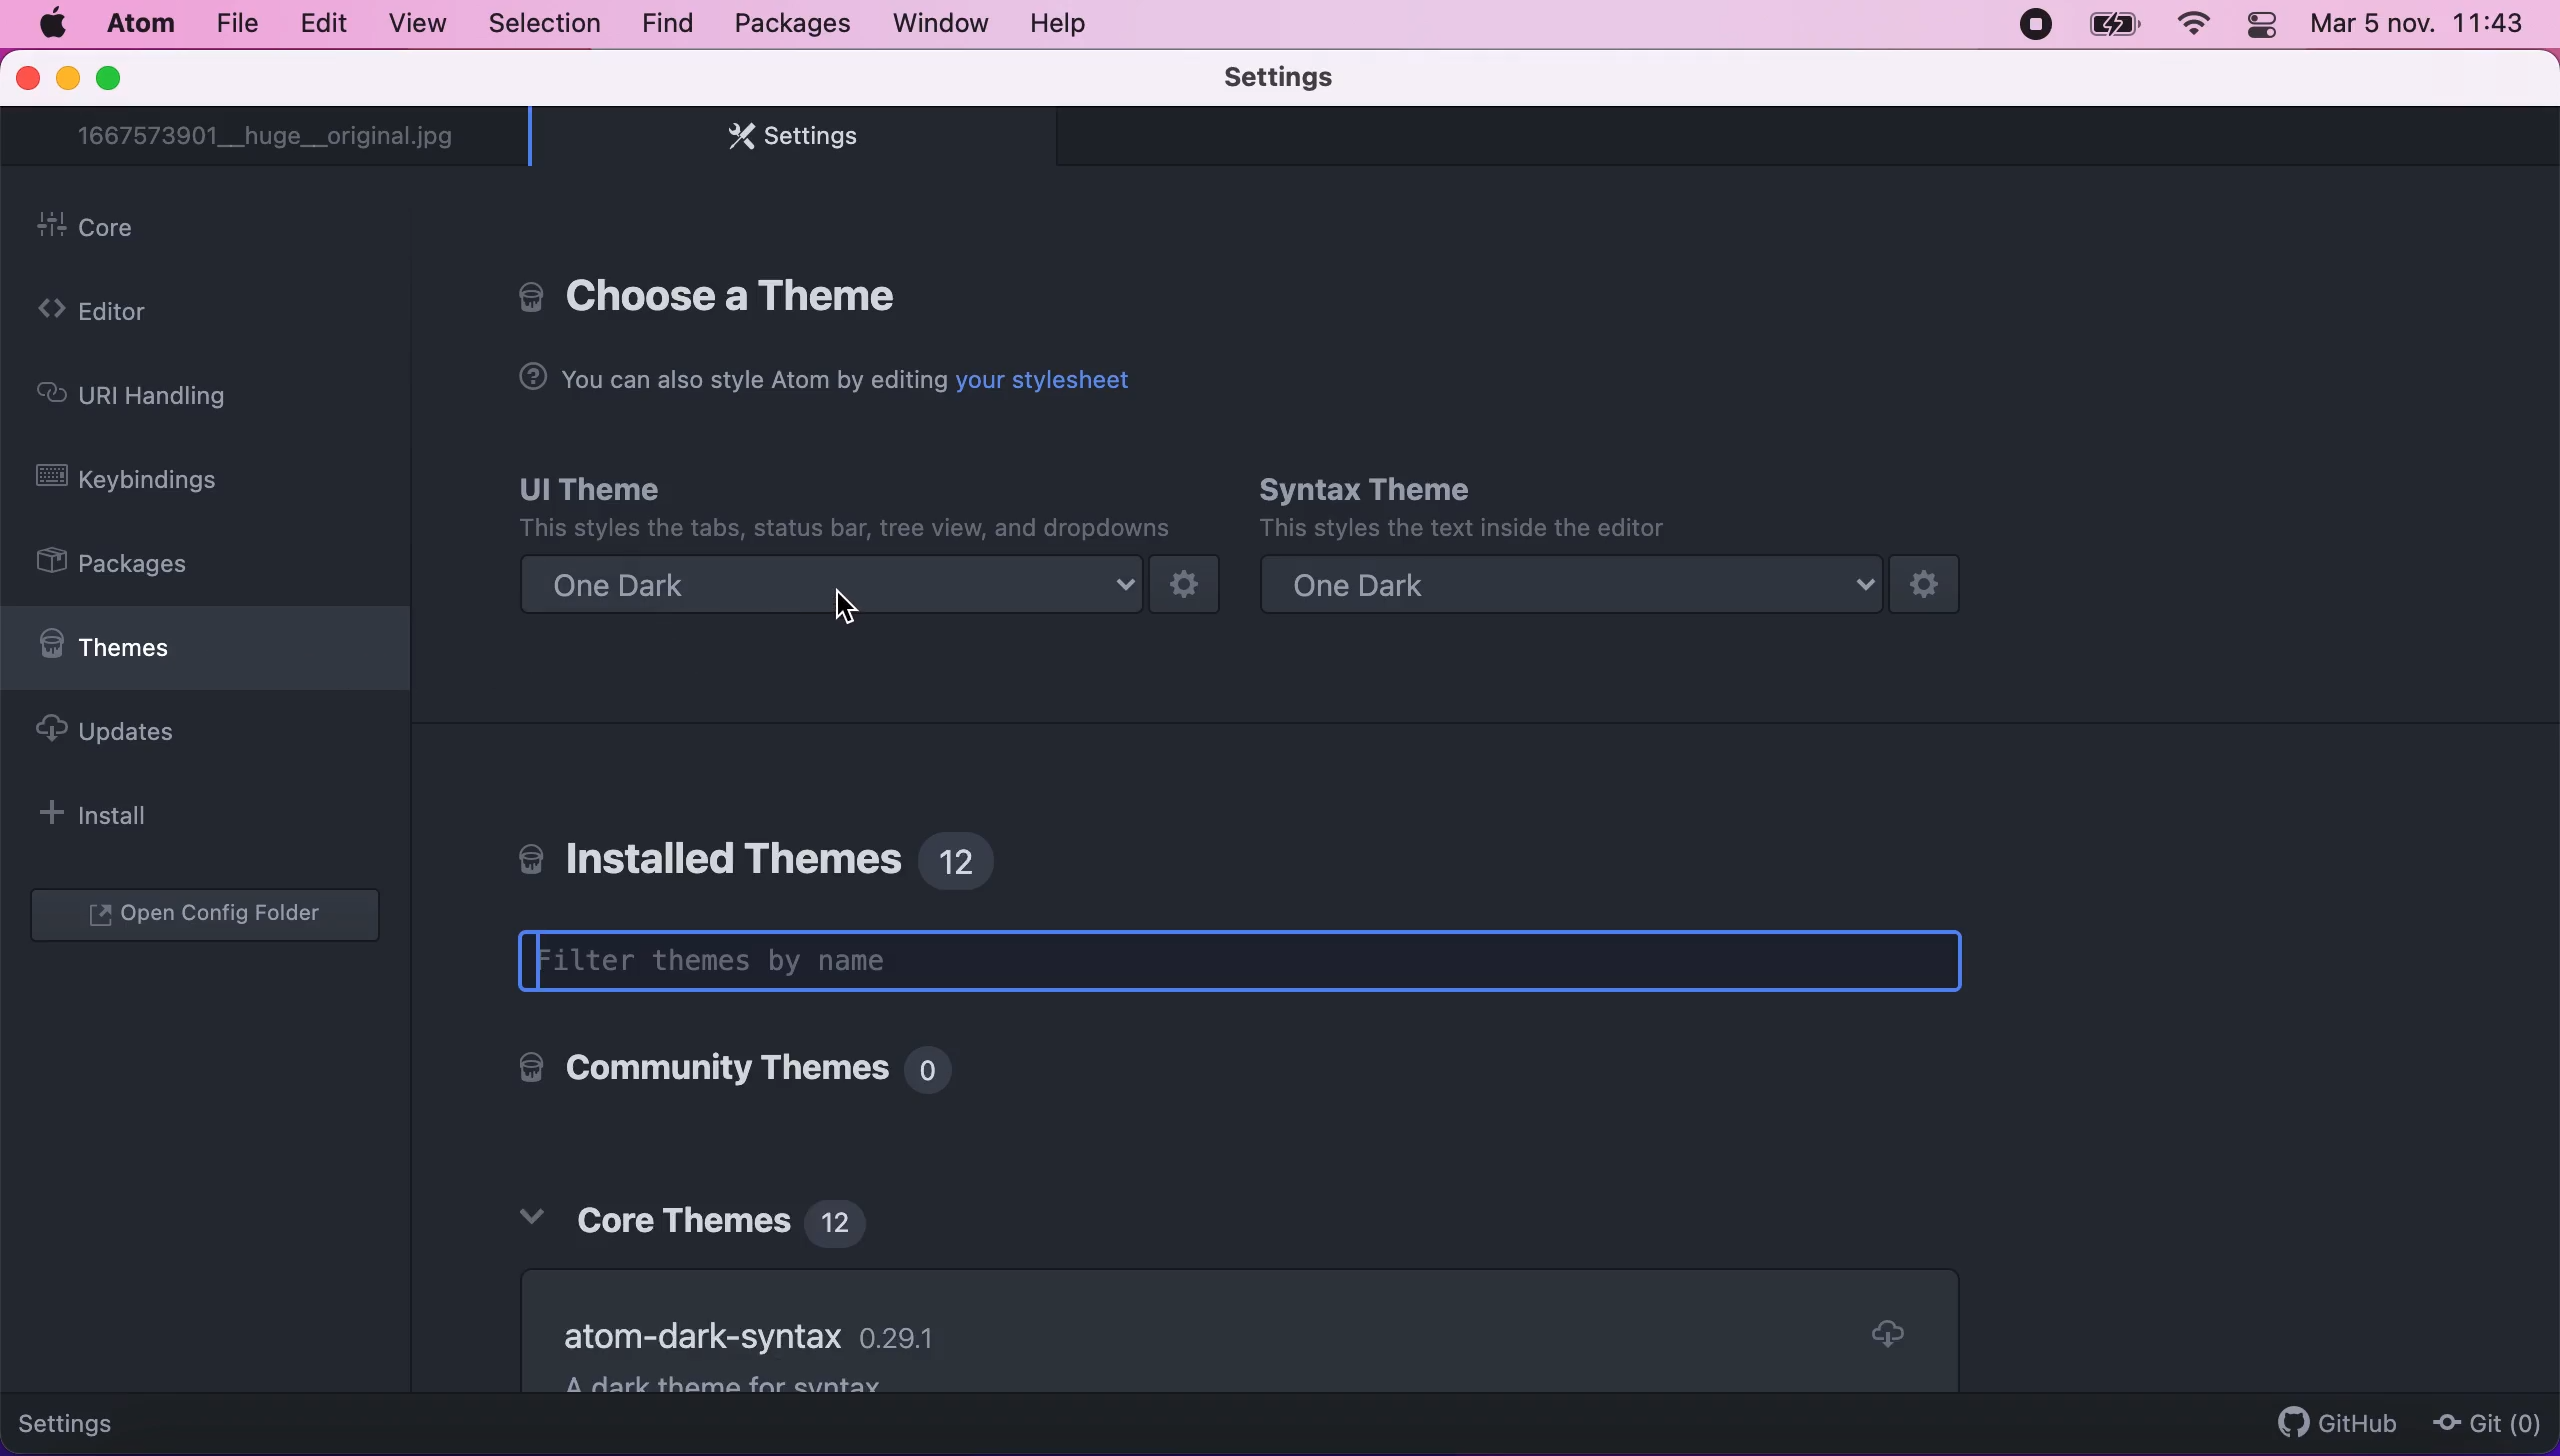 Image resolution: width=2560 pixels, height=1456 pixels. I want to click on installed themes, so click(771, 853).